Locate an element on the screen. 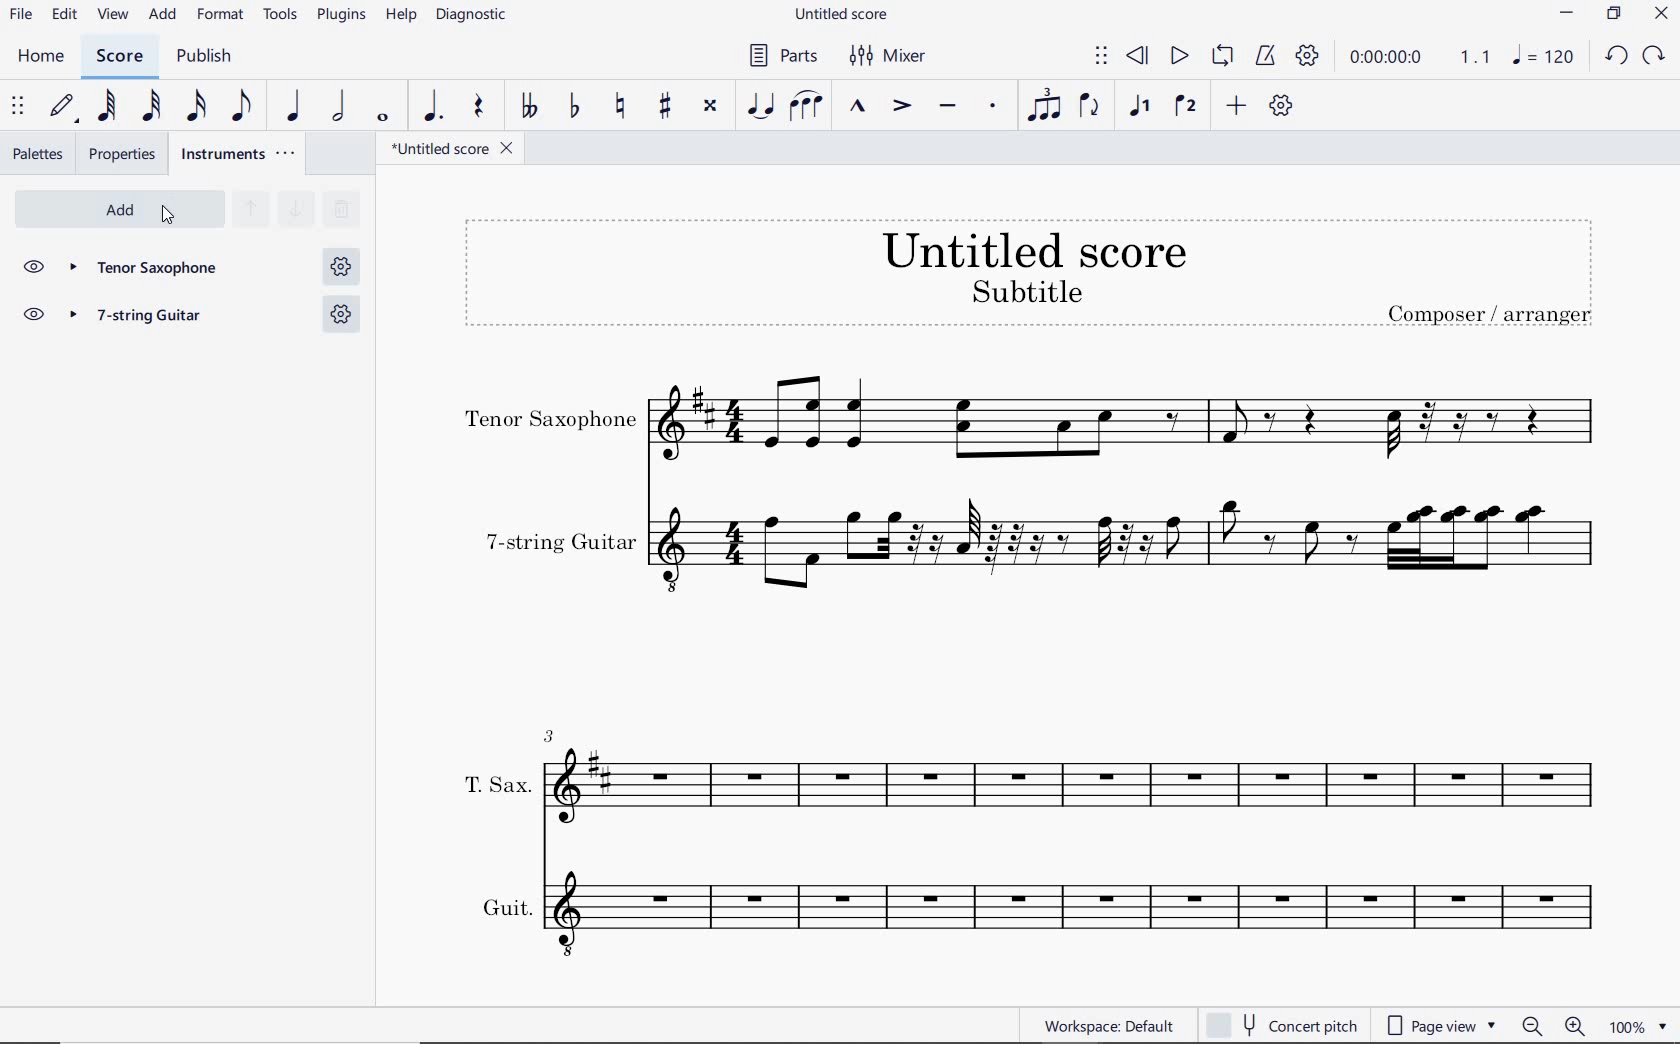  TITLE is located at coordinates (1031, 271).